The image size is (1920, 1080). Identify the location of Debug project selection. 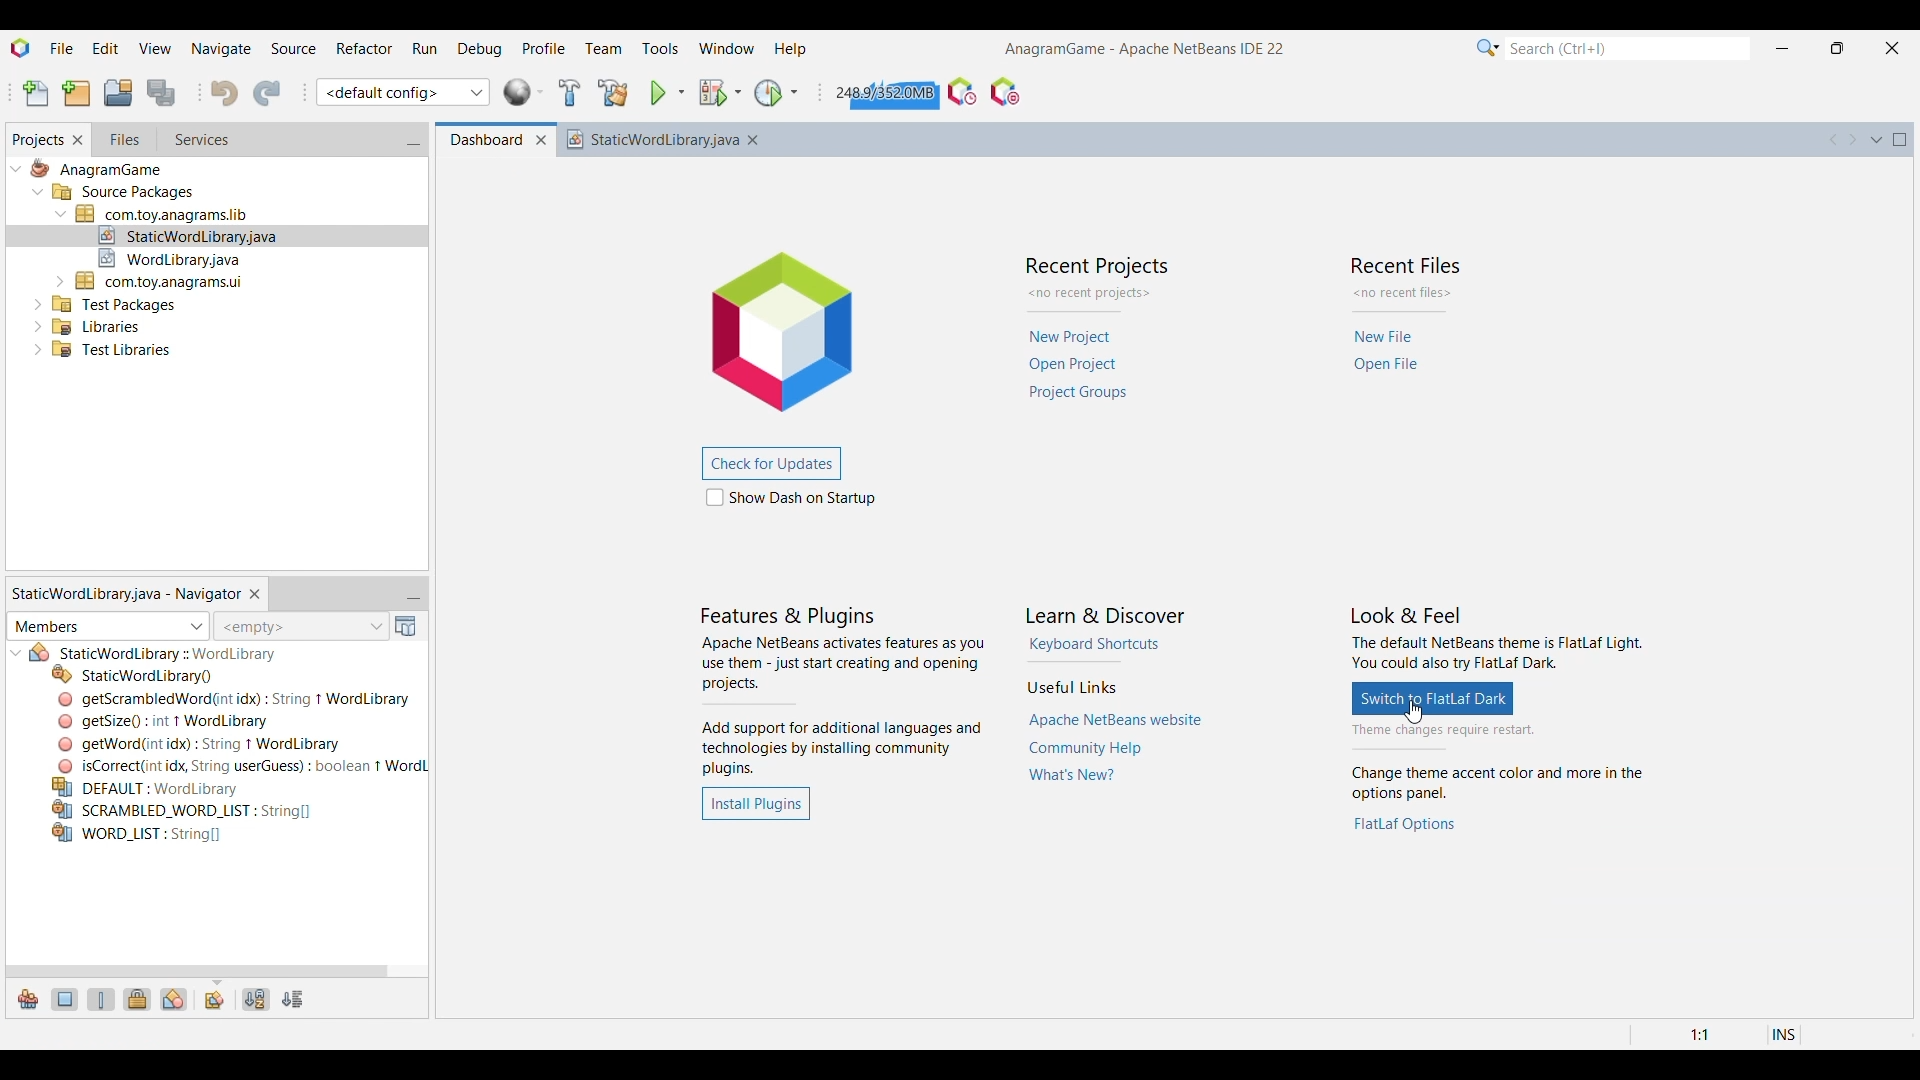
(712, 93).